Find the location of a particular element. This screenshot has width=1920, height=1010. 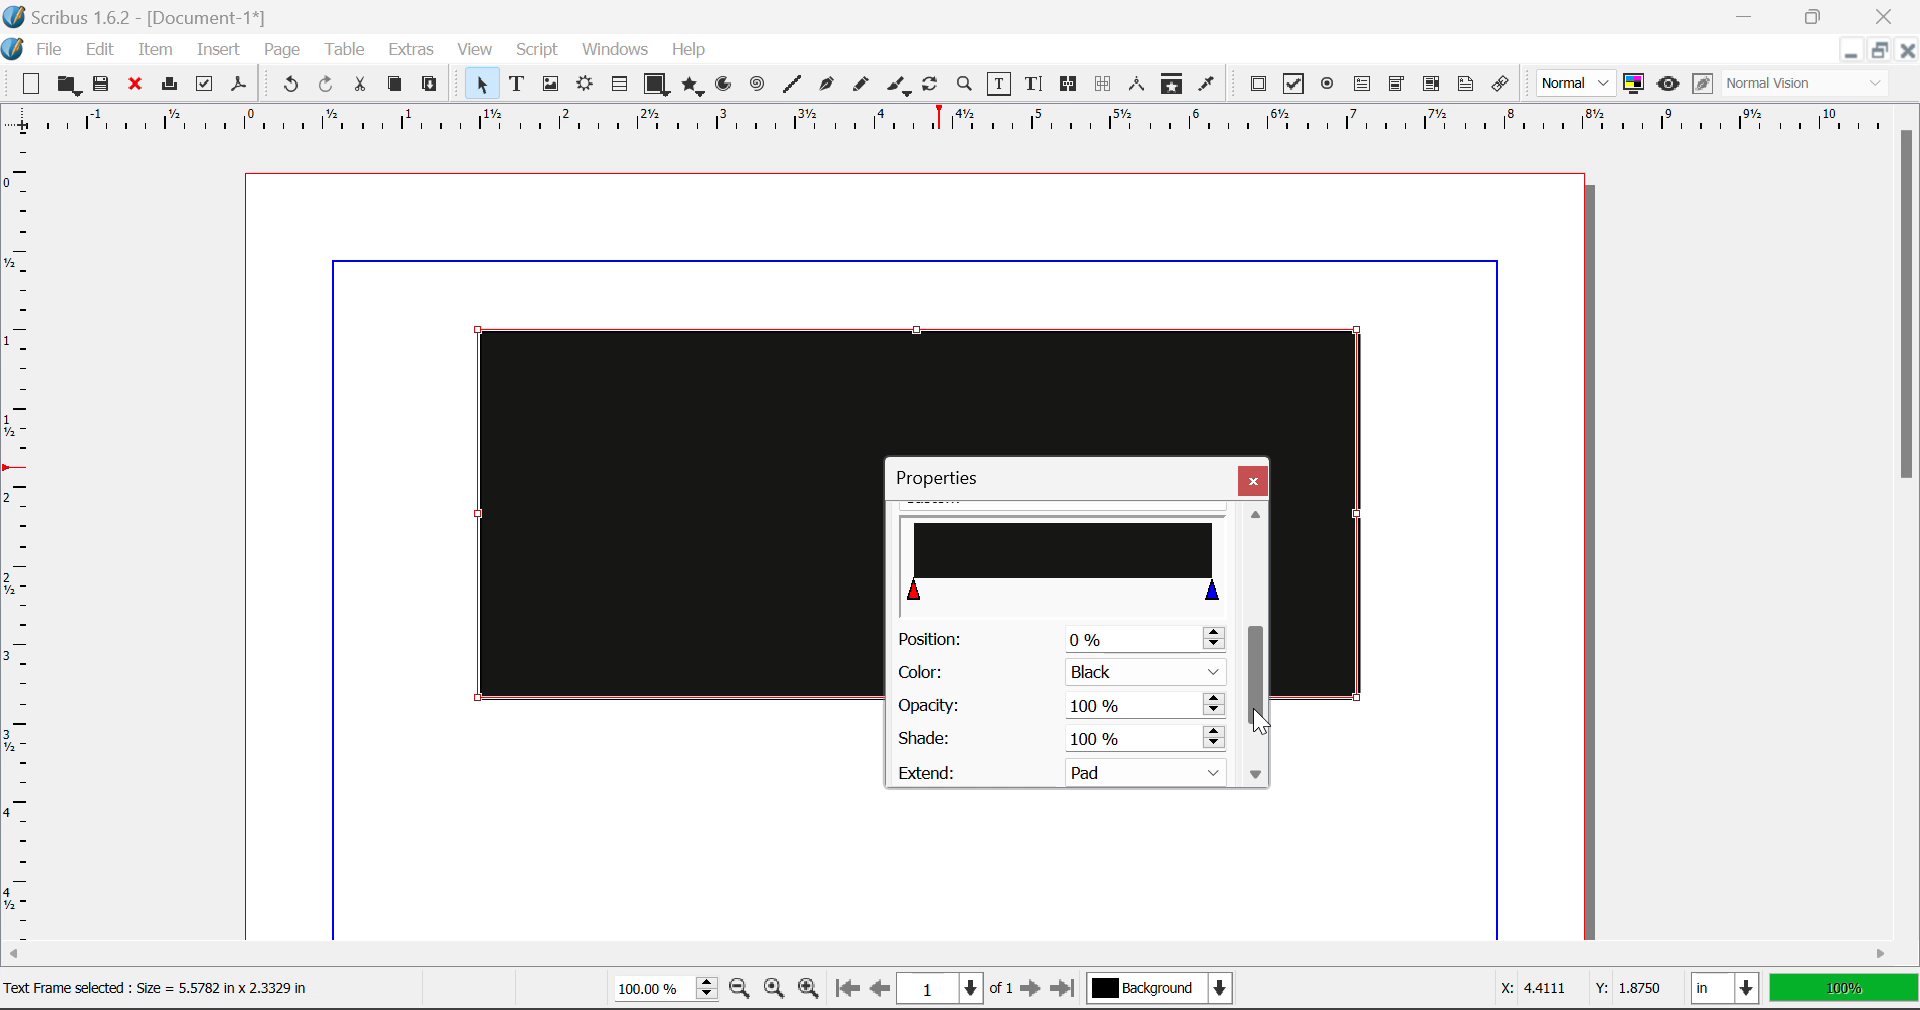

Freehand is located at coordinates (862, 89).